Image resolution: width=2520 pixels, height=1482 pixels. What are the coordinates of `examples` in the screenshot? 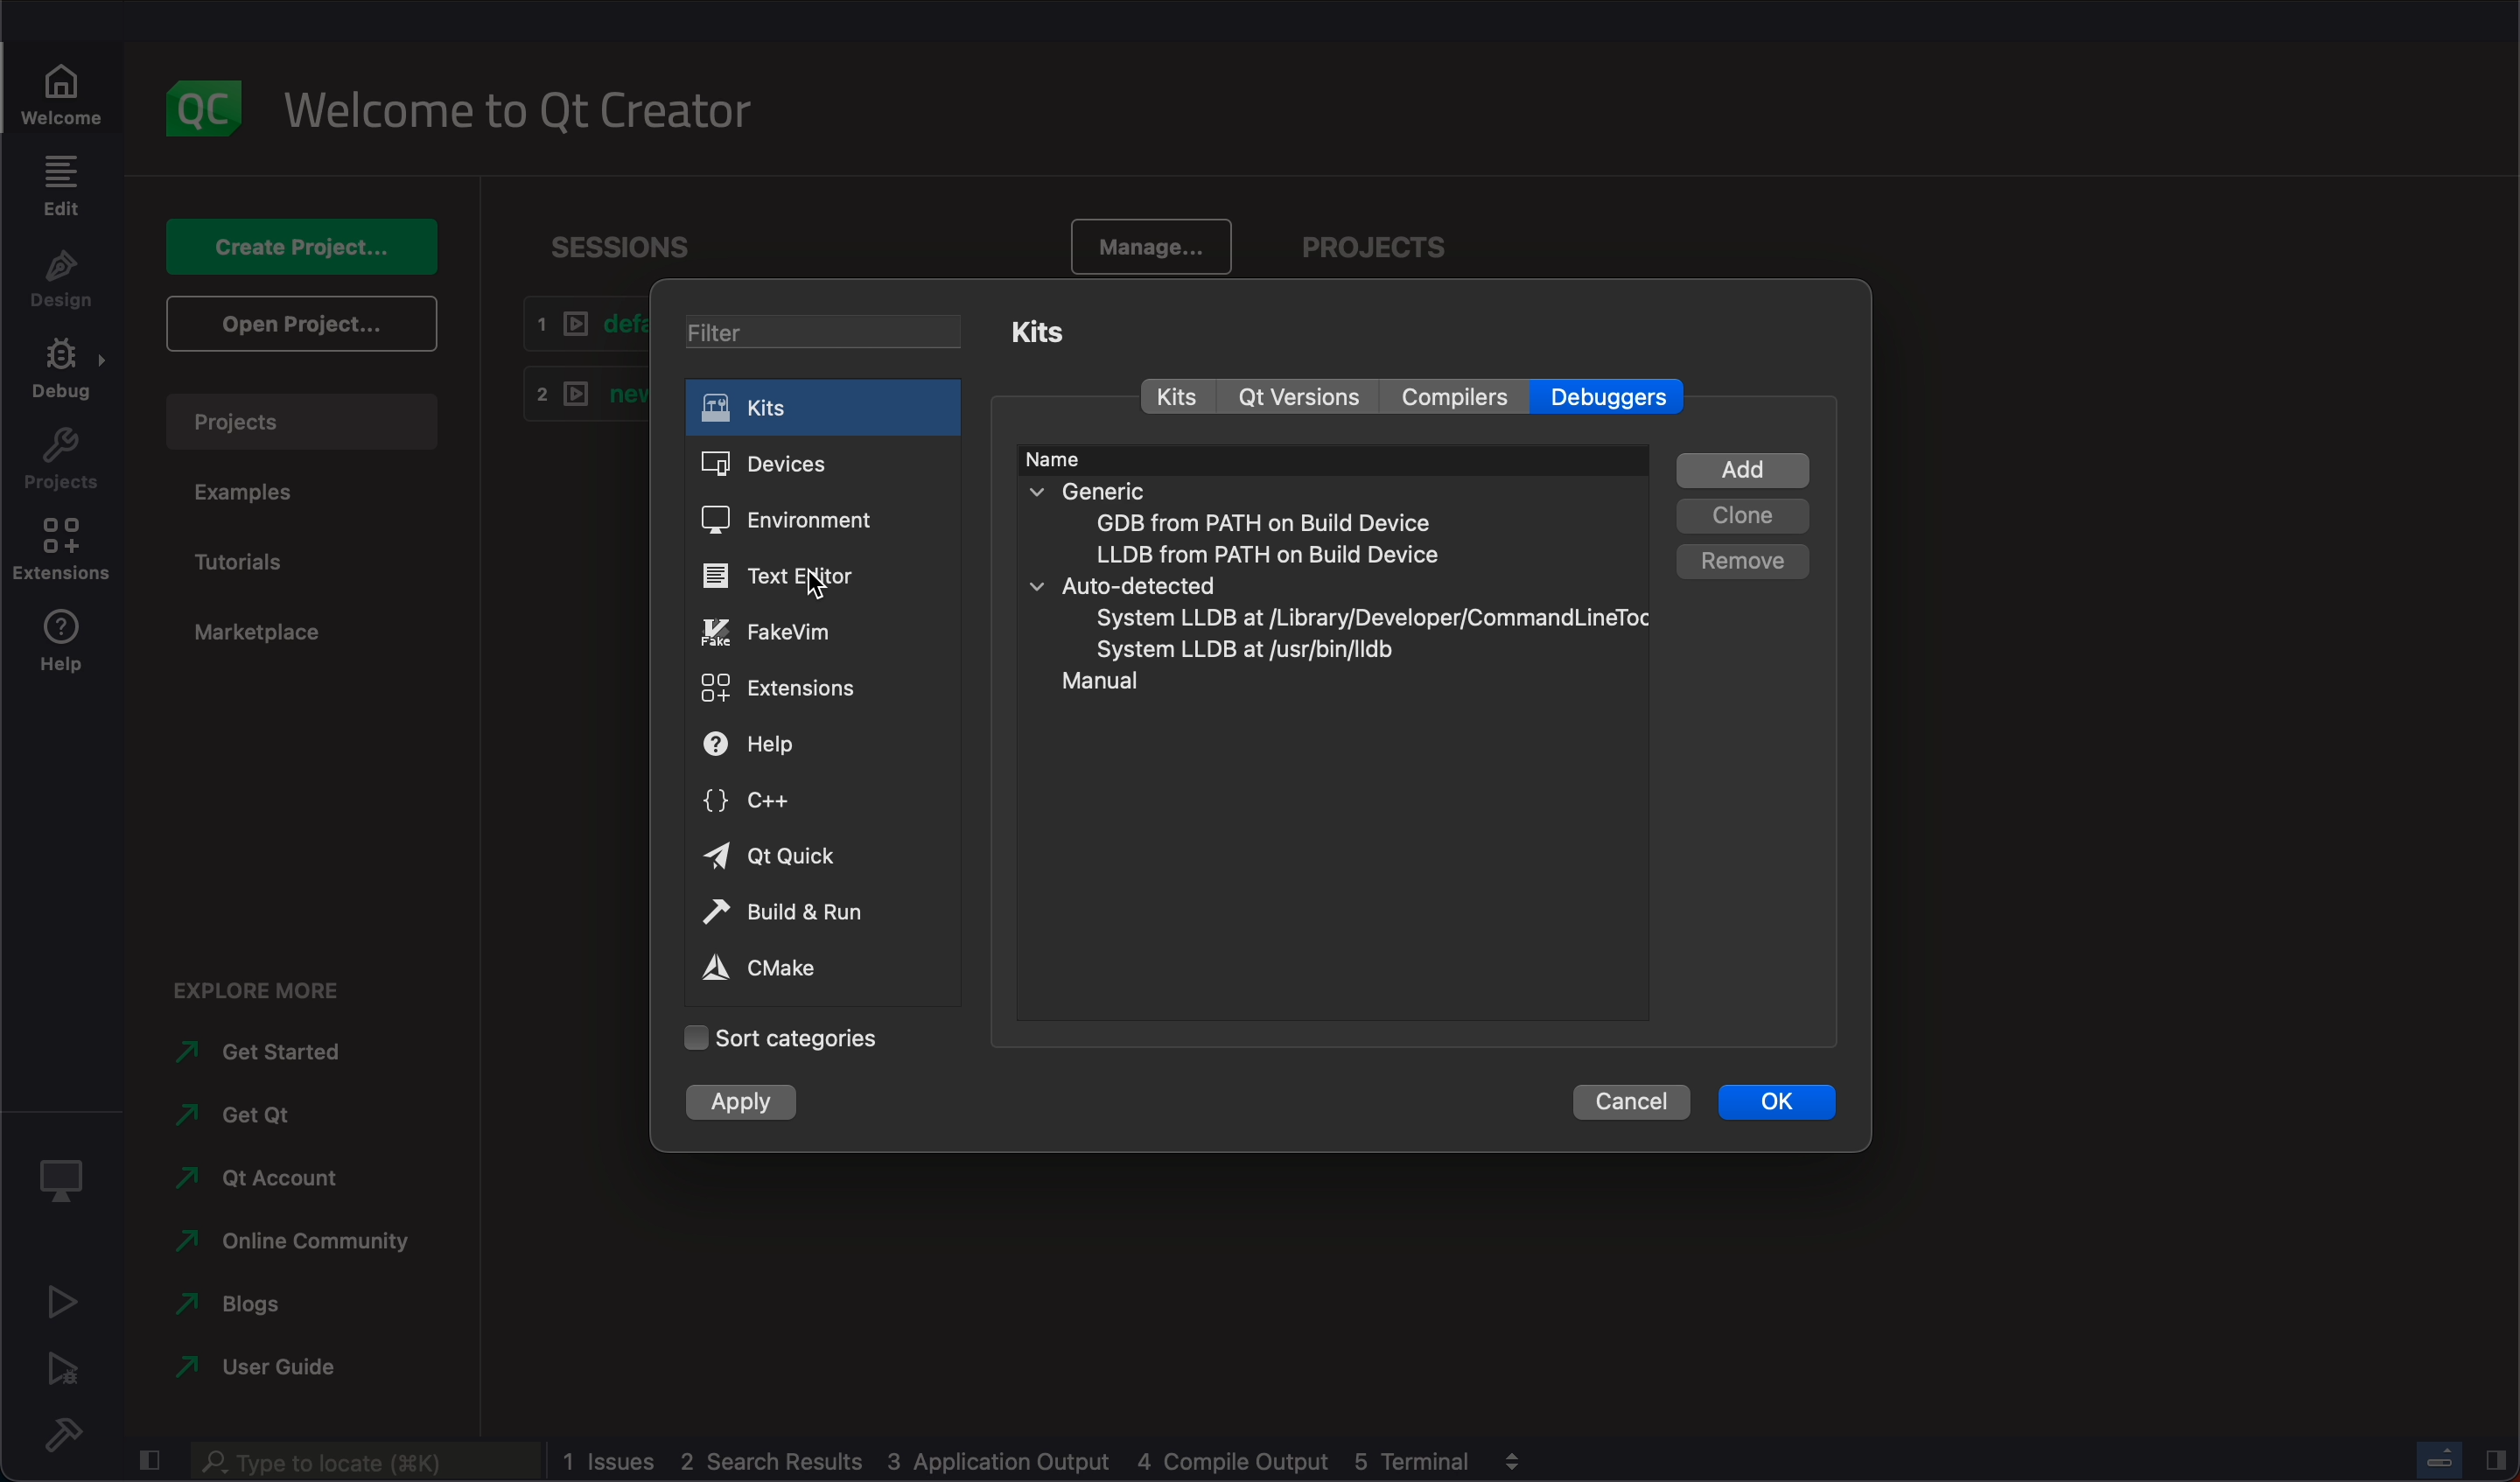 It's located at (256, 498).